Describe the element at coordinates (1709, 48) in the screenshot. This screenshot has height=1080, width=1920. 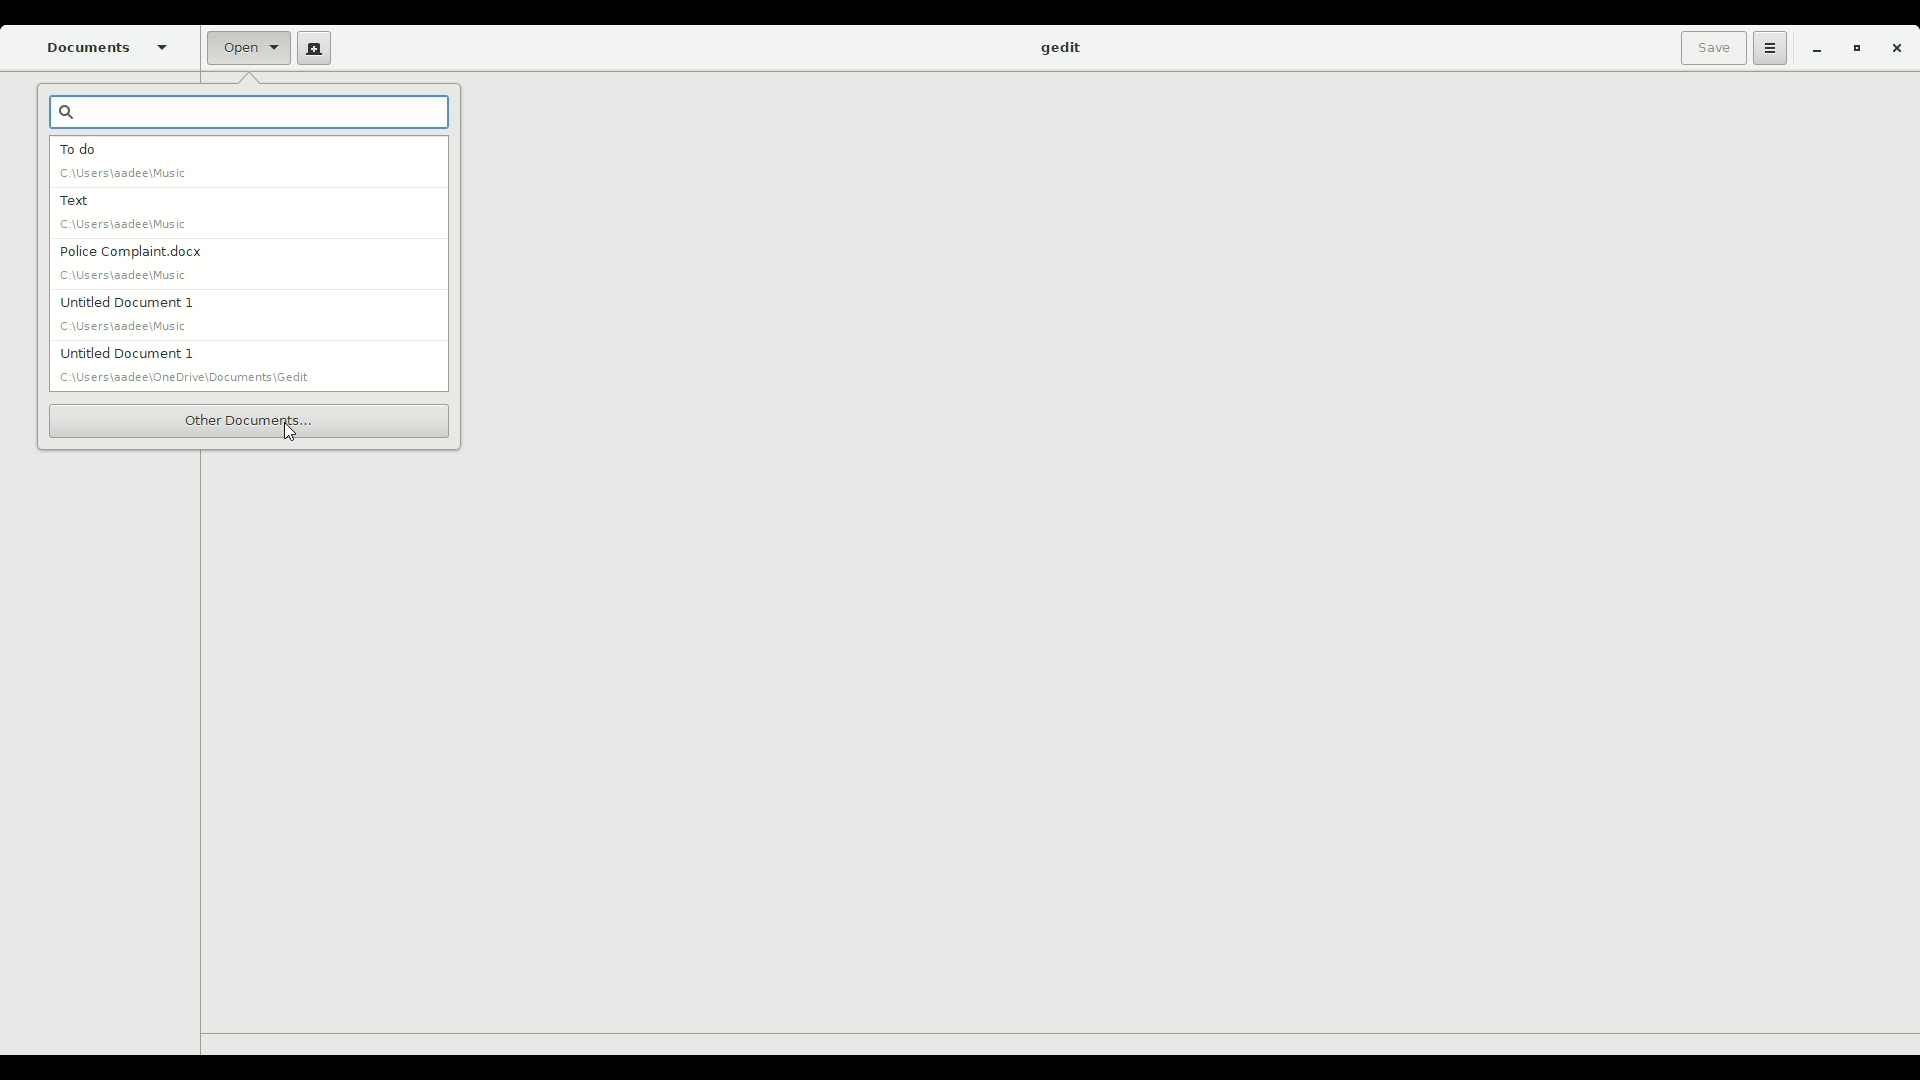
I see `Save` at that location.